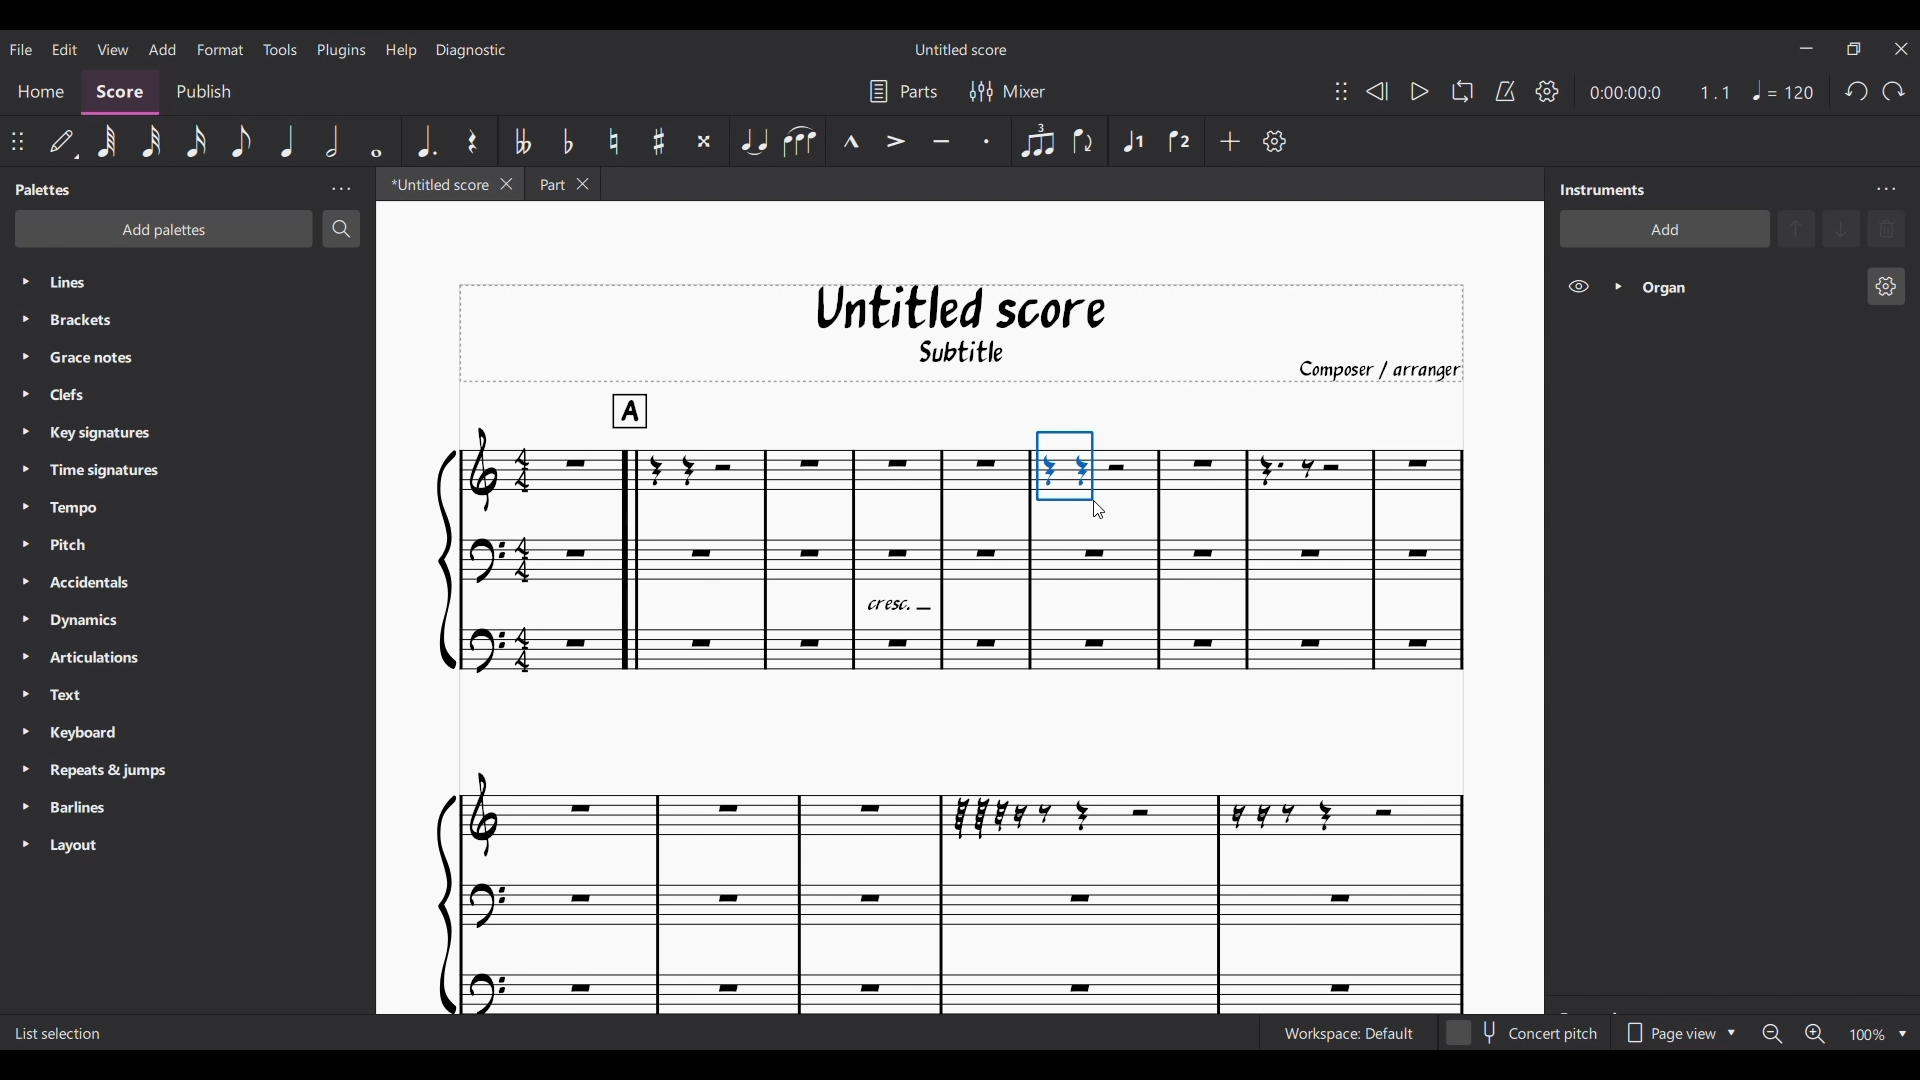 This screenshot has height=1080, width=1920. Describe the element at coordinates (164, 229) in the screenshot. I see `Add palette` at that location.